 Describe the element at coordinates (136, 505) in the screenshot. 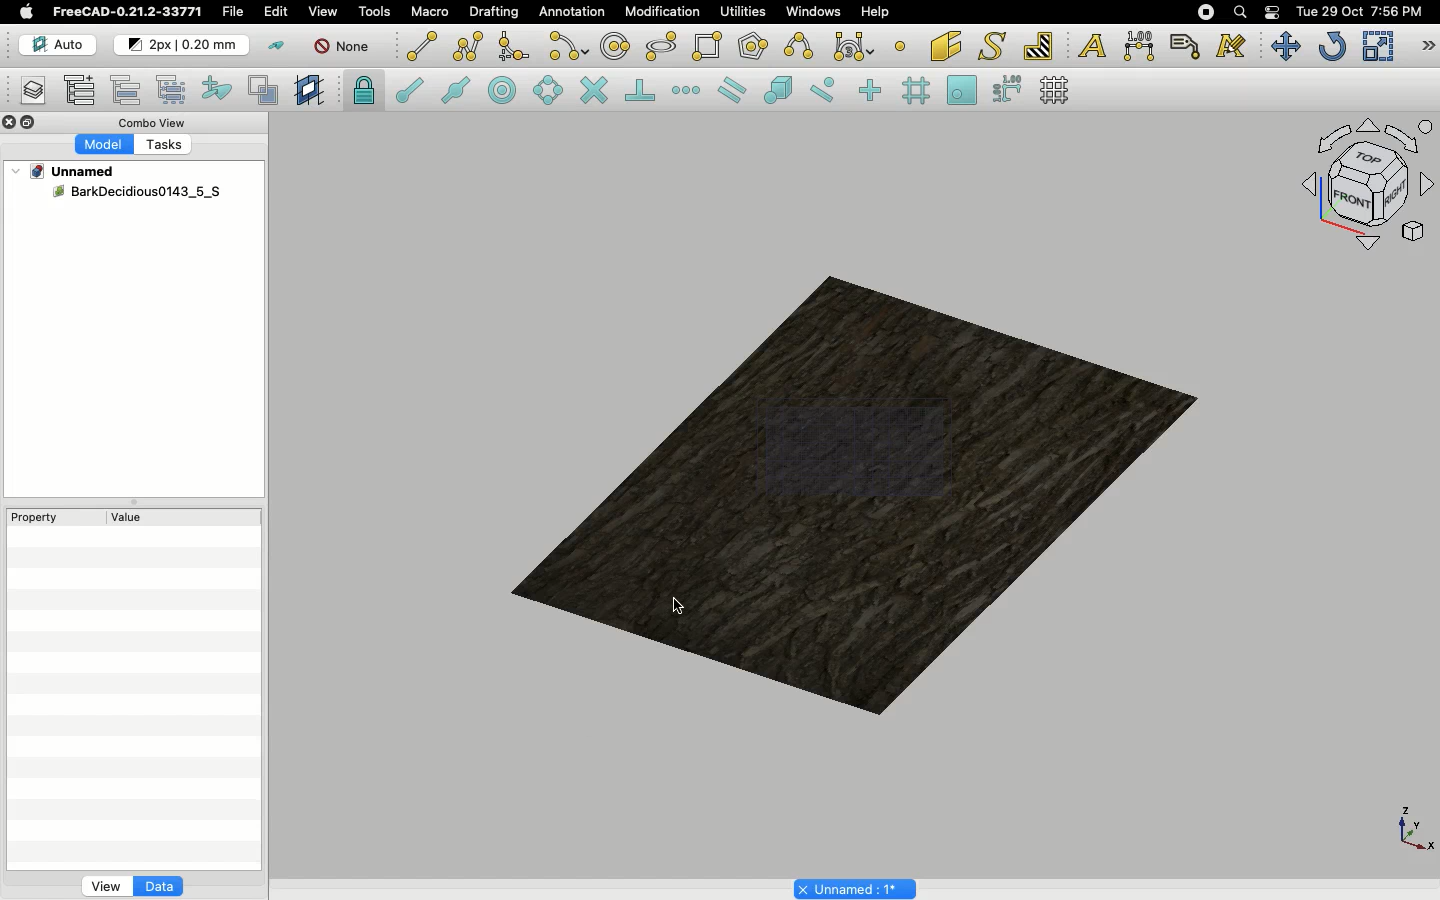

I see `Expan` at that location.